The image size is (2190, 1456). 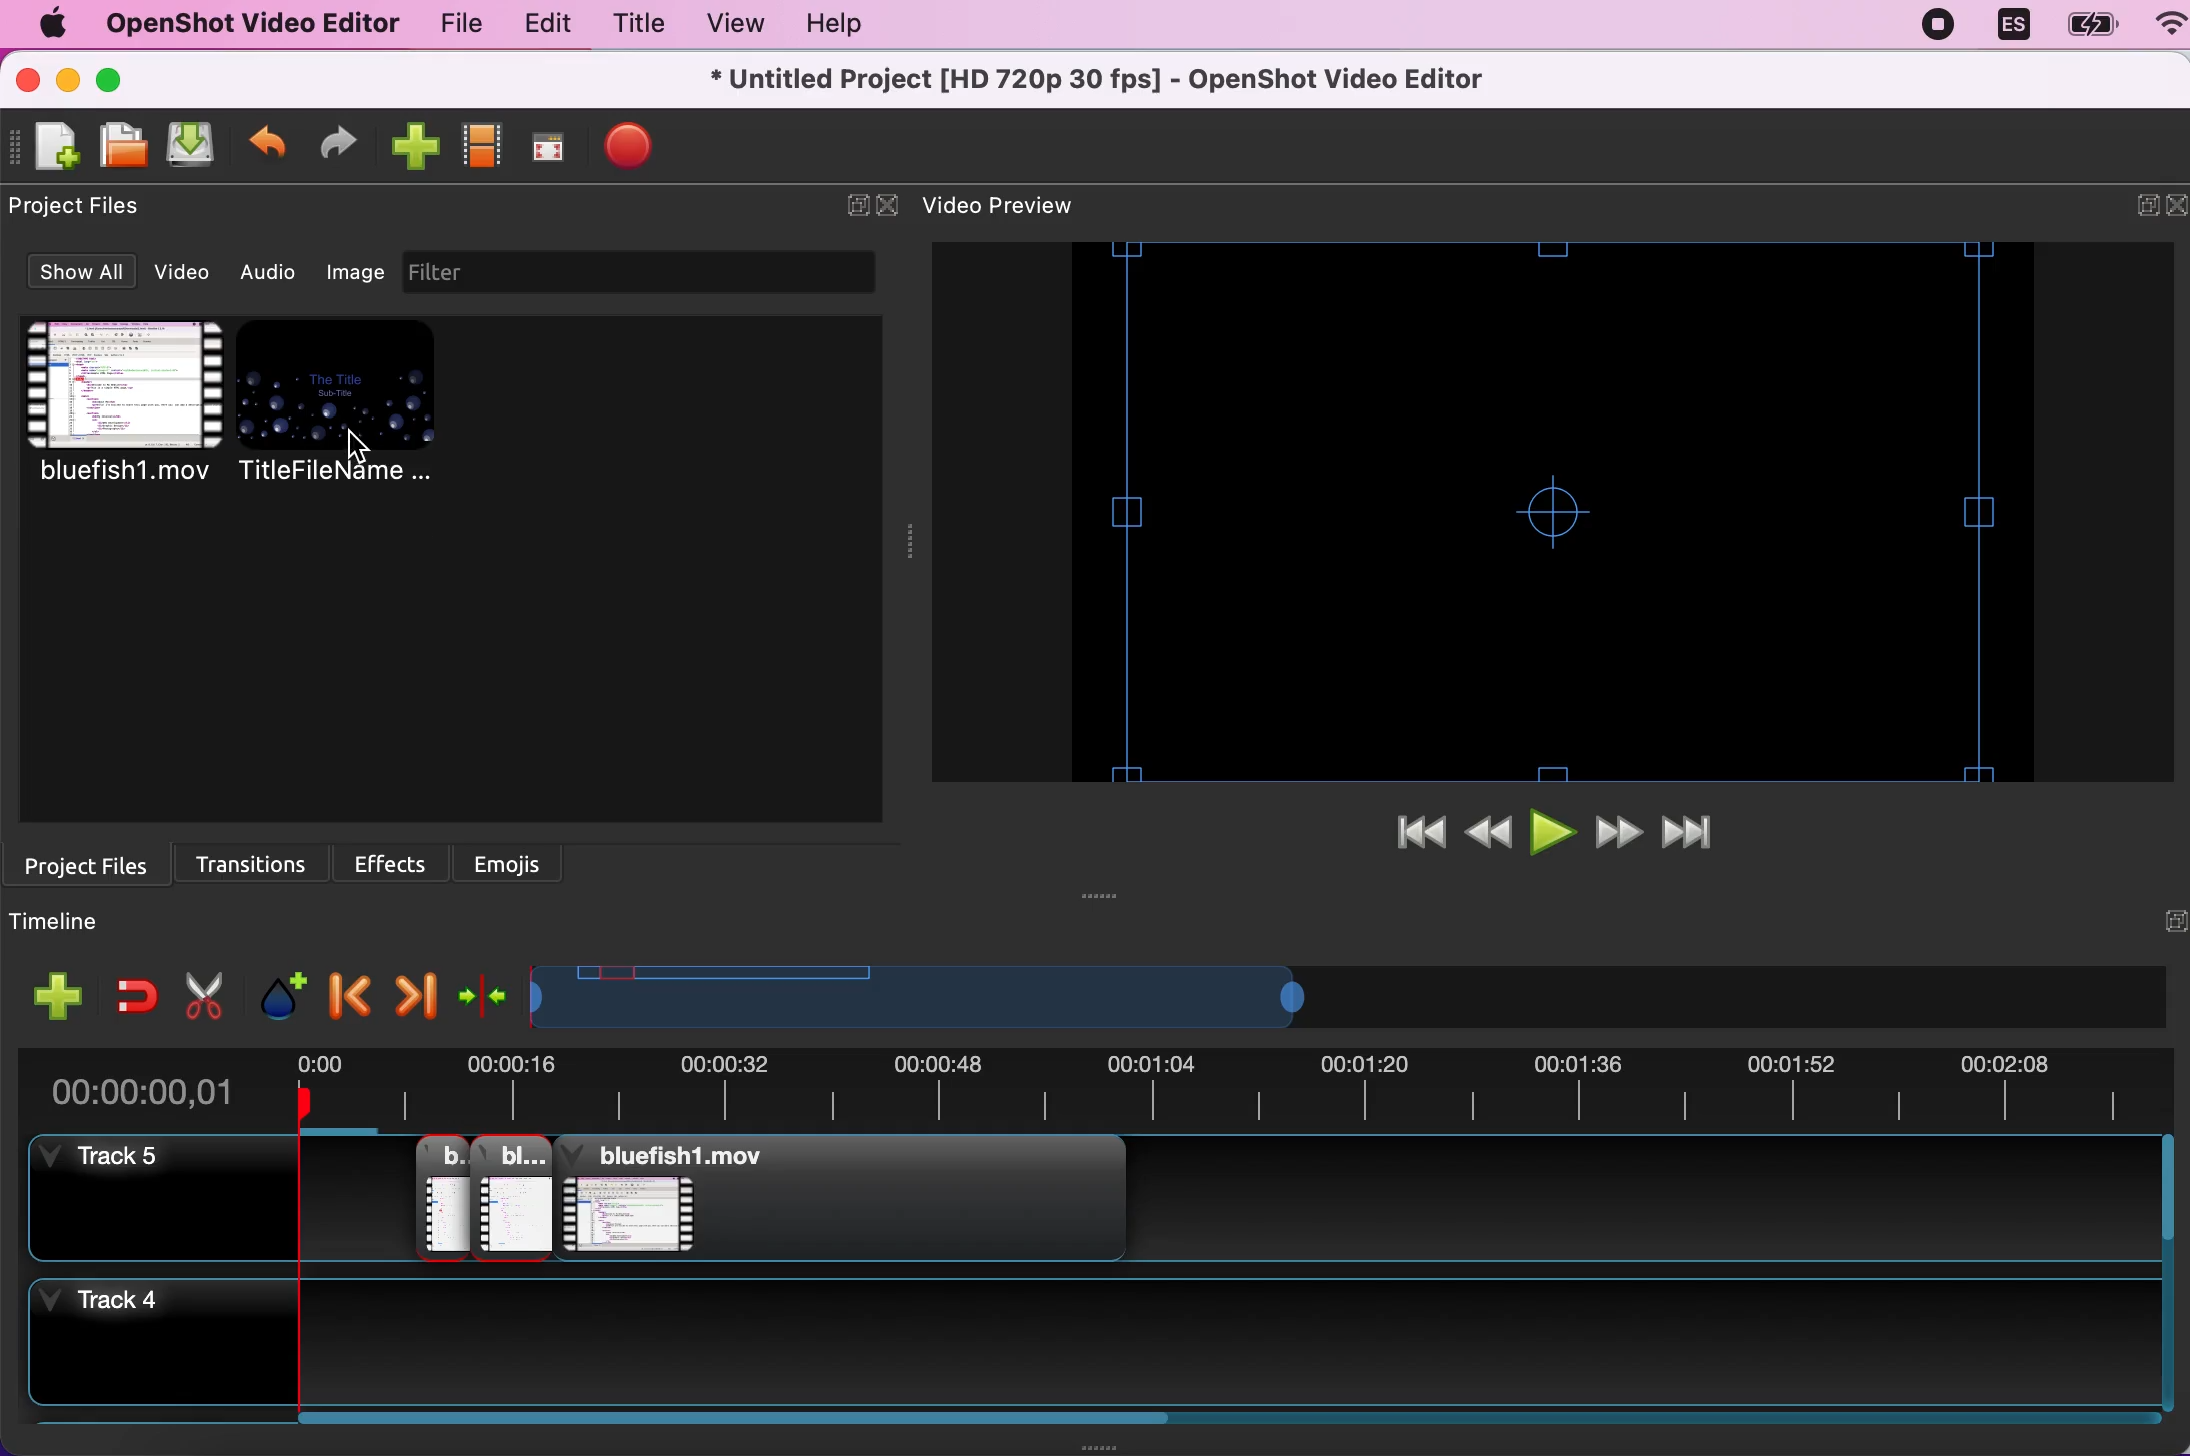 What do you see at coordinates (1065, 998) in the screenshot?
I see `video duration` at bounding box center [1065, 998].